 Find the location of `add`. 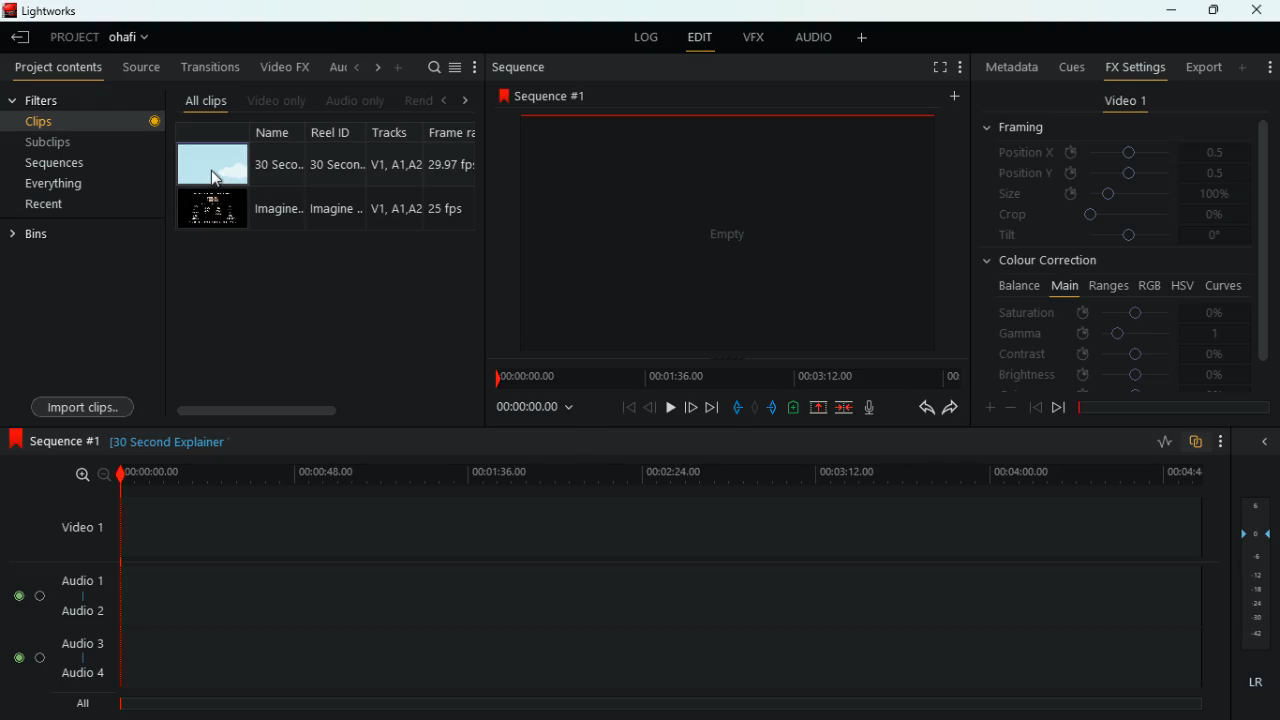

add is located at coordinates (1269, 66).